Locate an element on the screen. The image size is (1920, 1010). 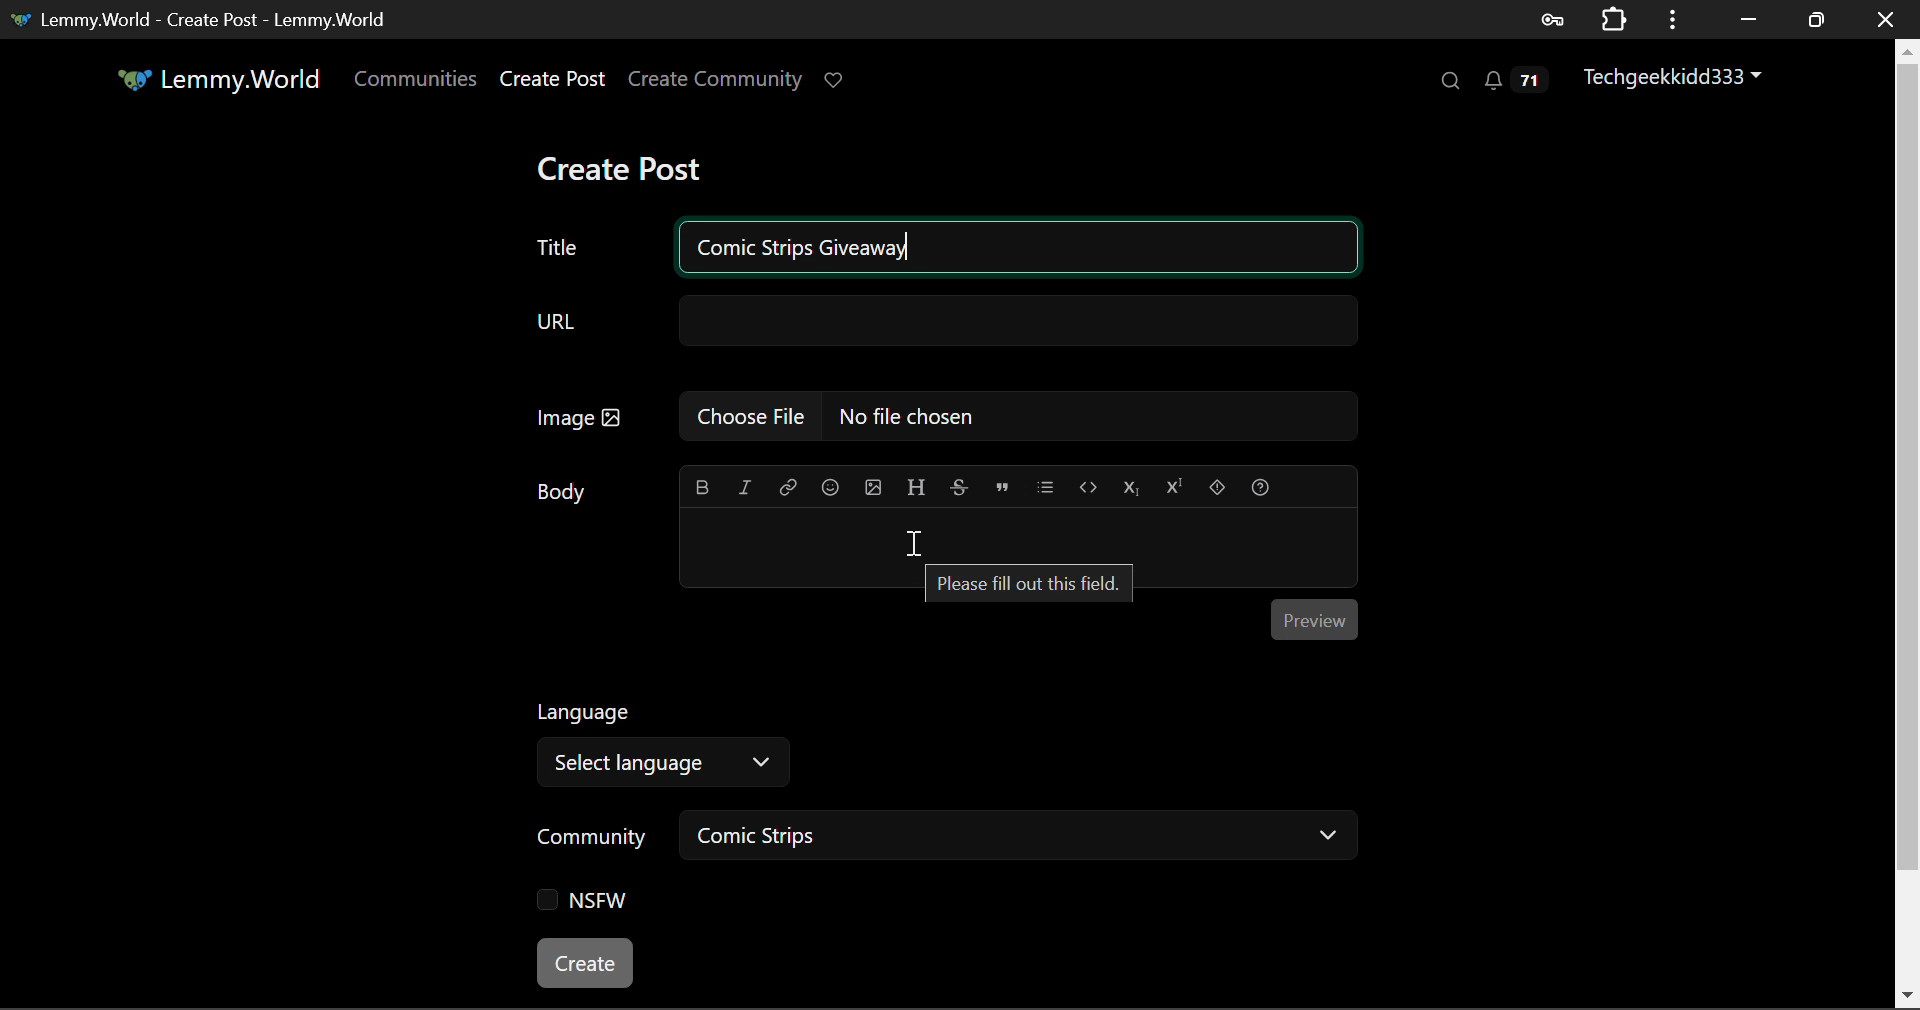
URL is located at coordinates (943, 322).